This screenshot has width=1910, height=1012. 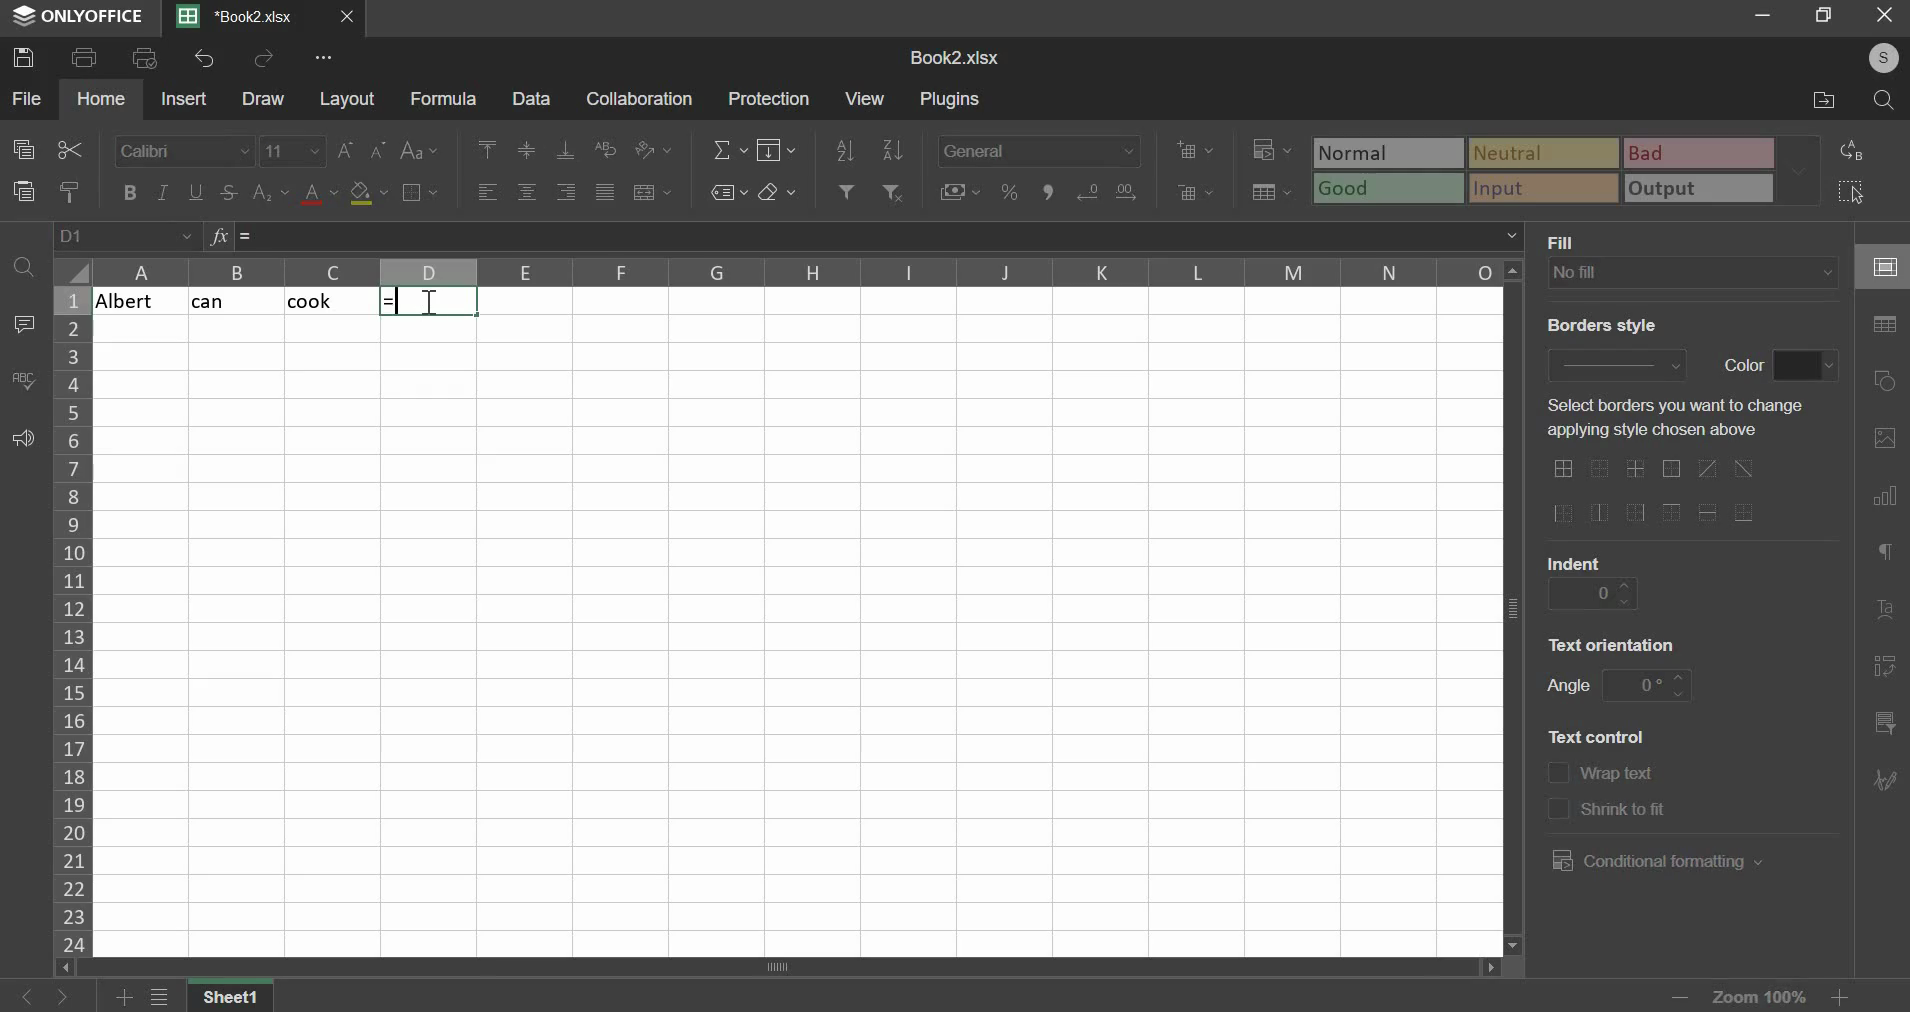 What do you see at coordinates (531, 99) in the screenshot?
I see `data` at bounding box center [531, 99].